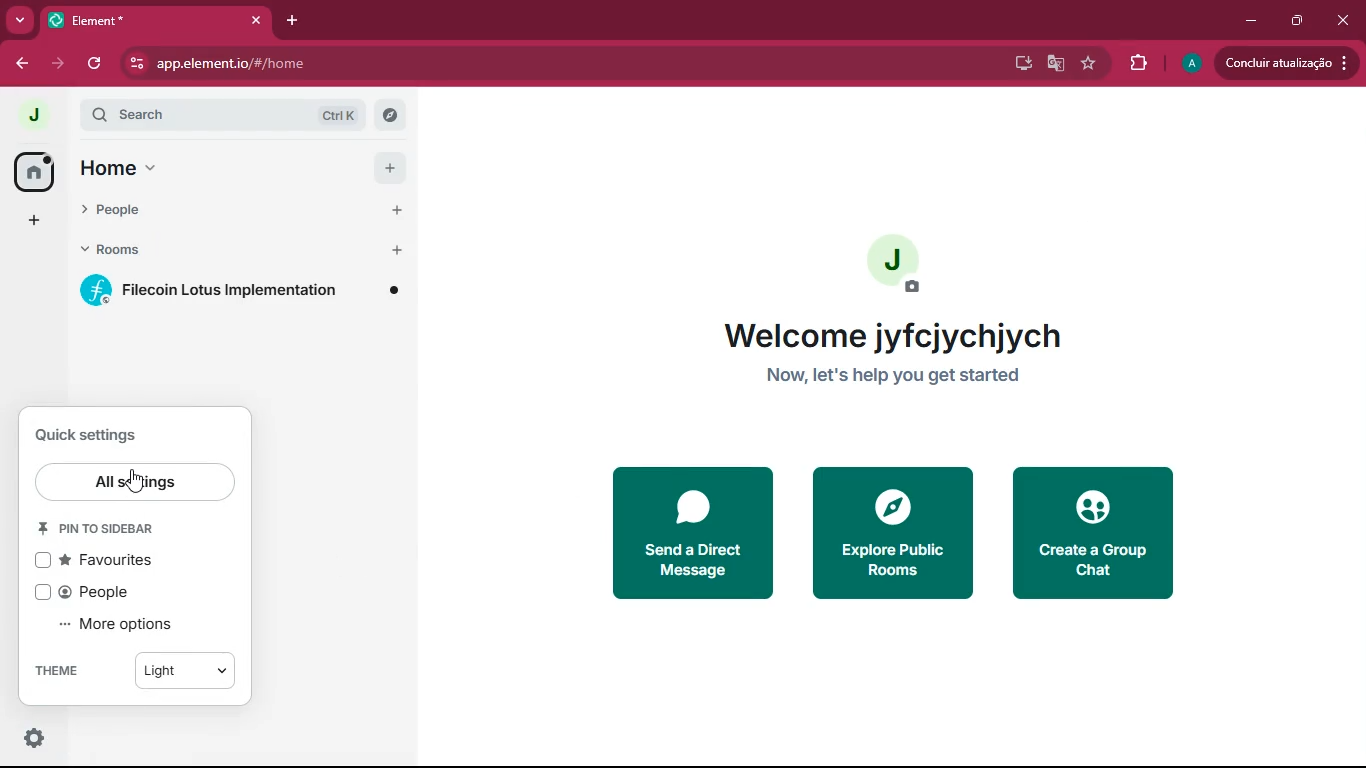 This screenshot has height=768, width=1366. I want to click on google translate, so click(1054, 63).